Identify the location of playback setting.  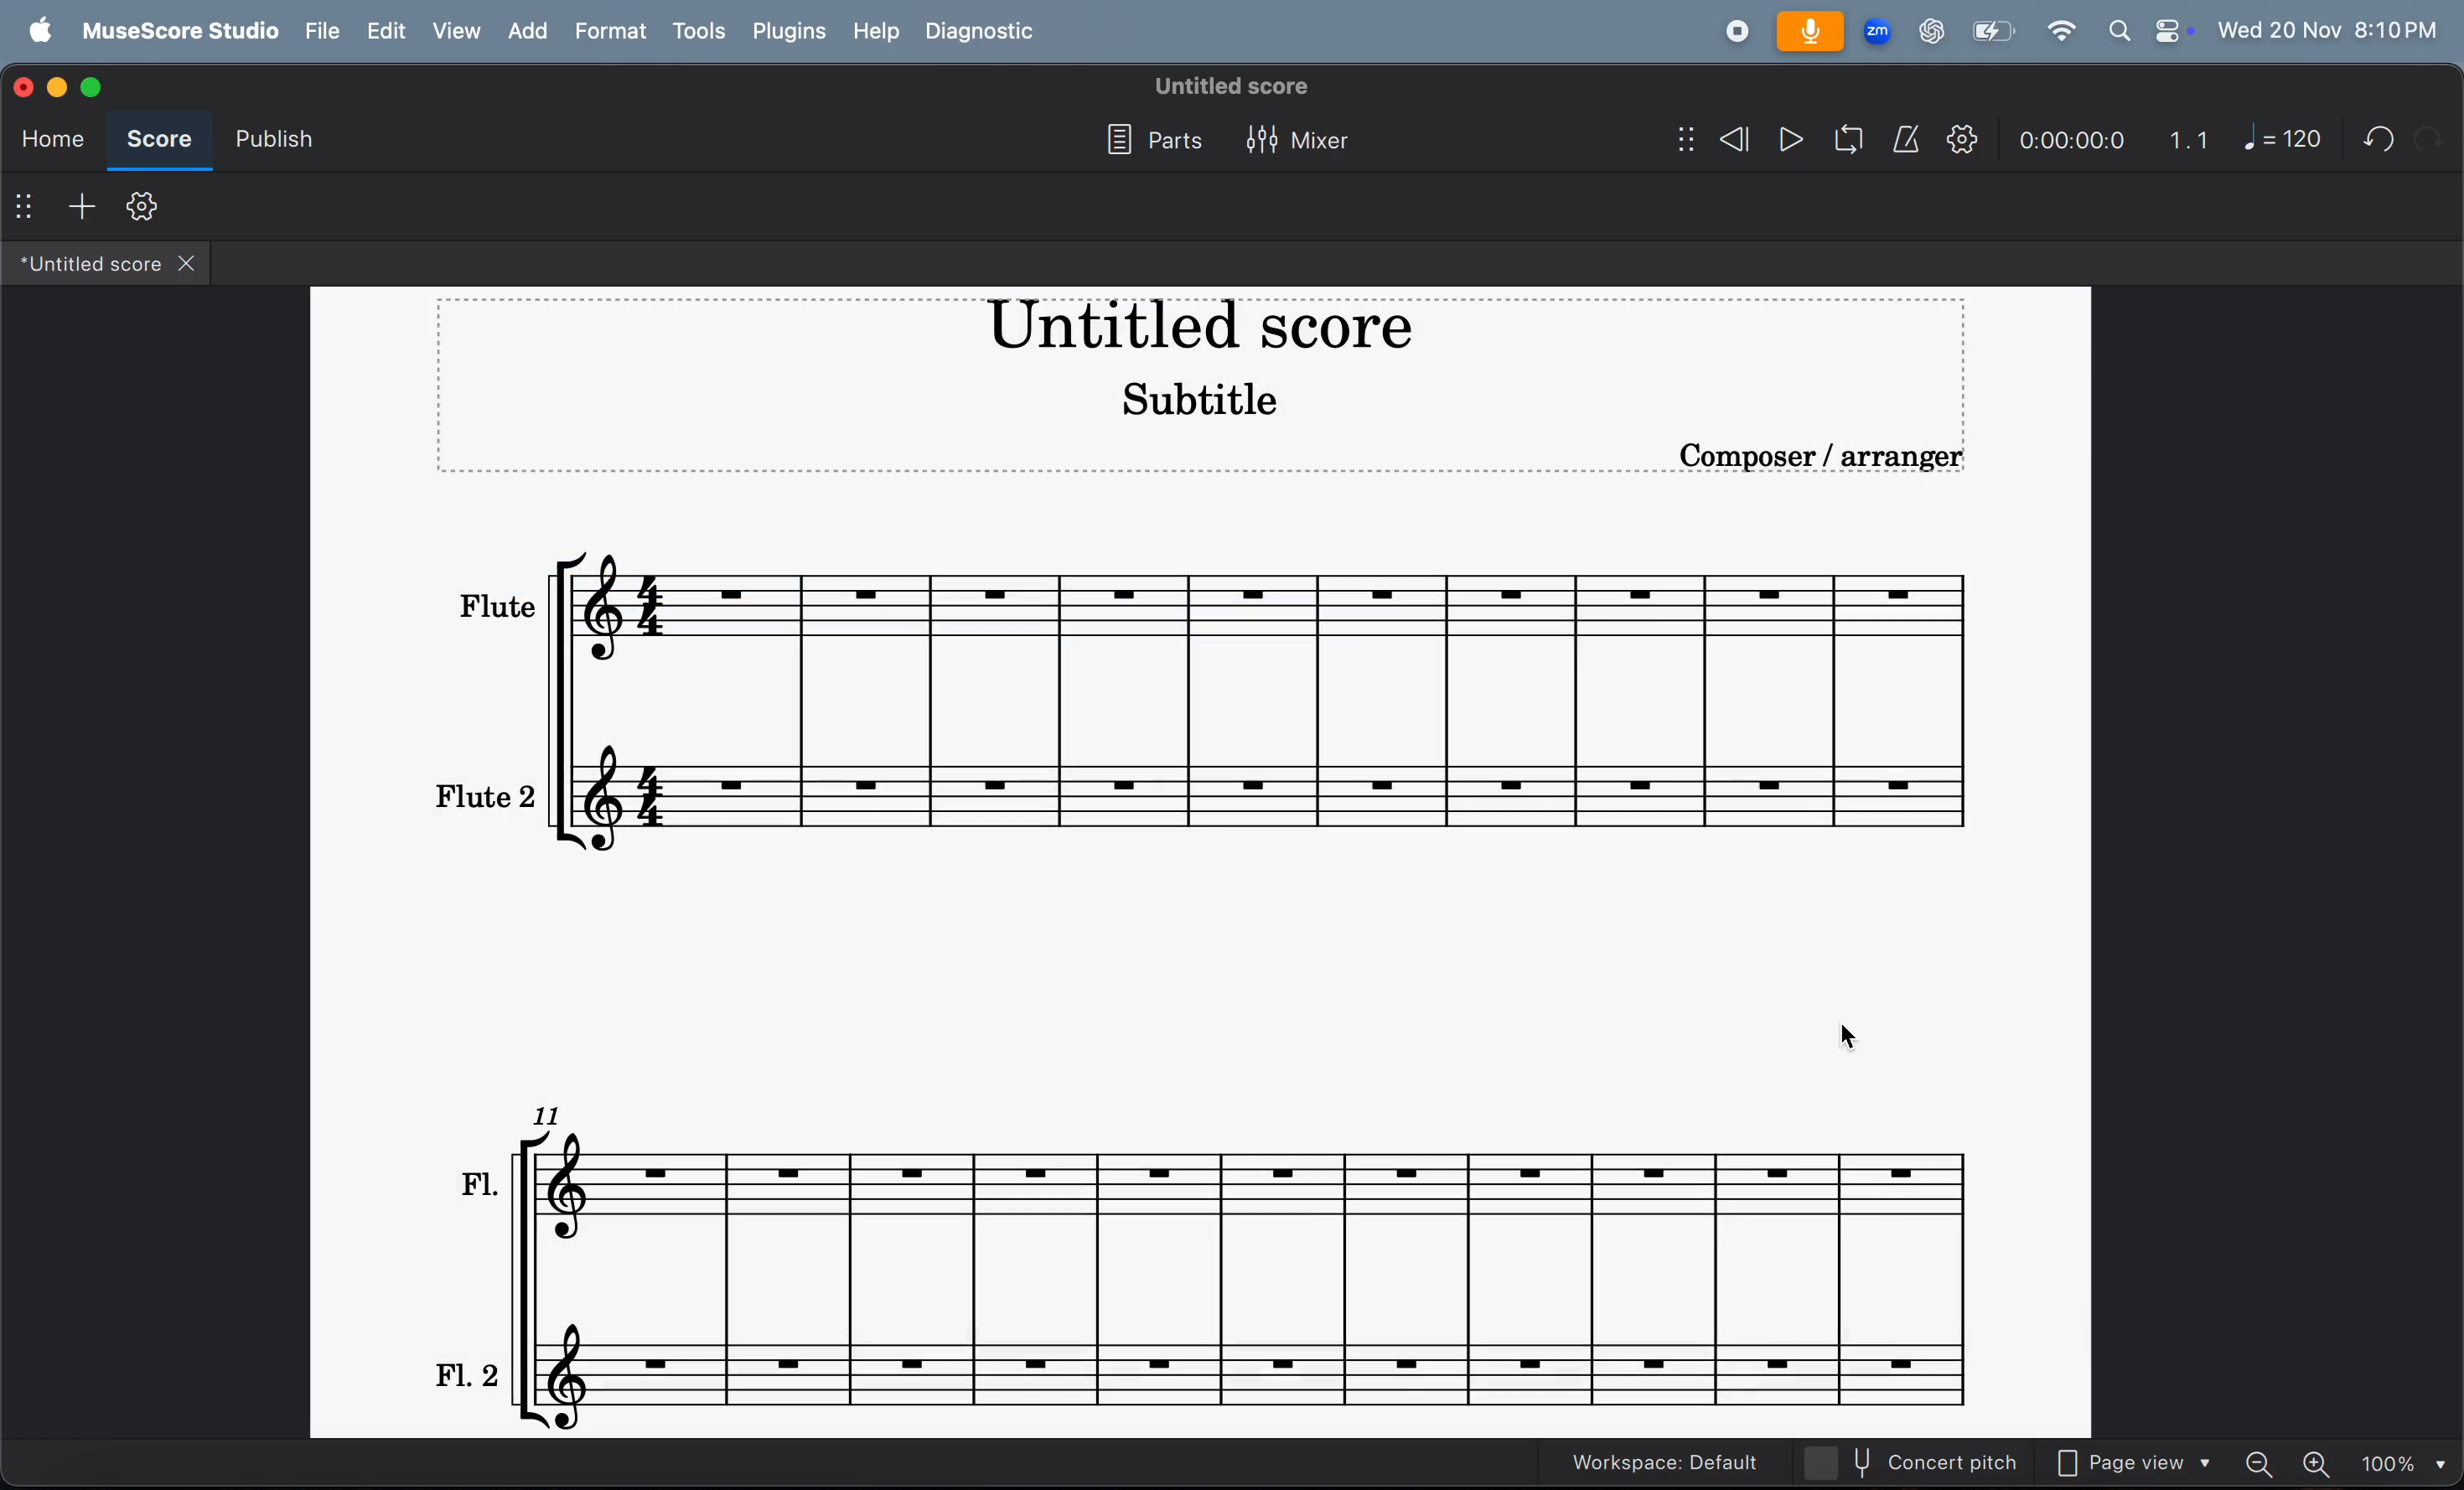
(1962, 142).